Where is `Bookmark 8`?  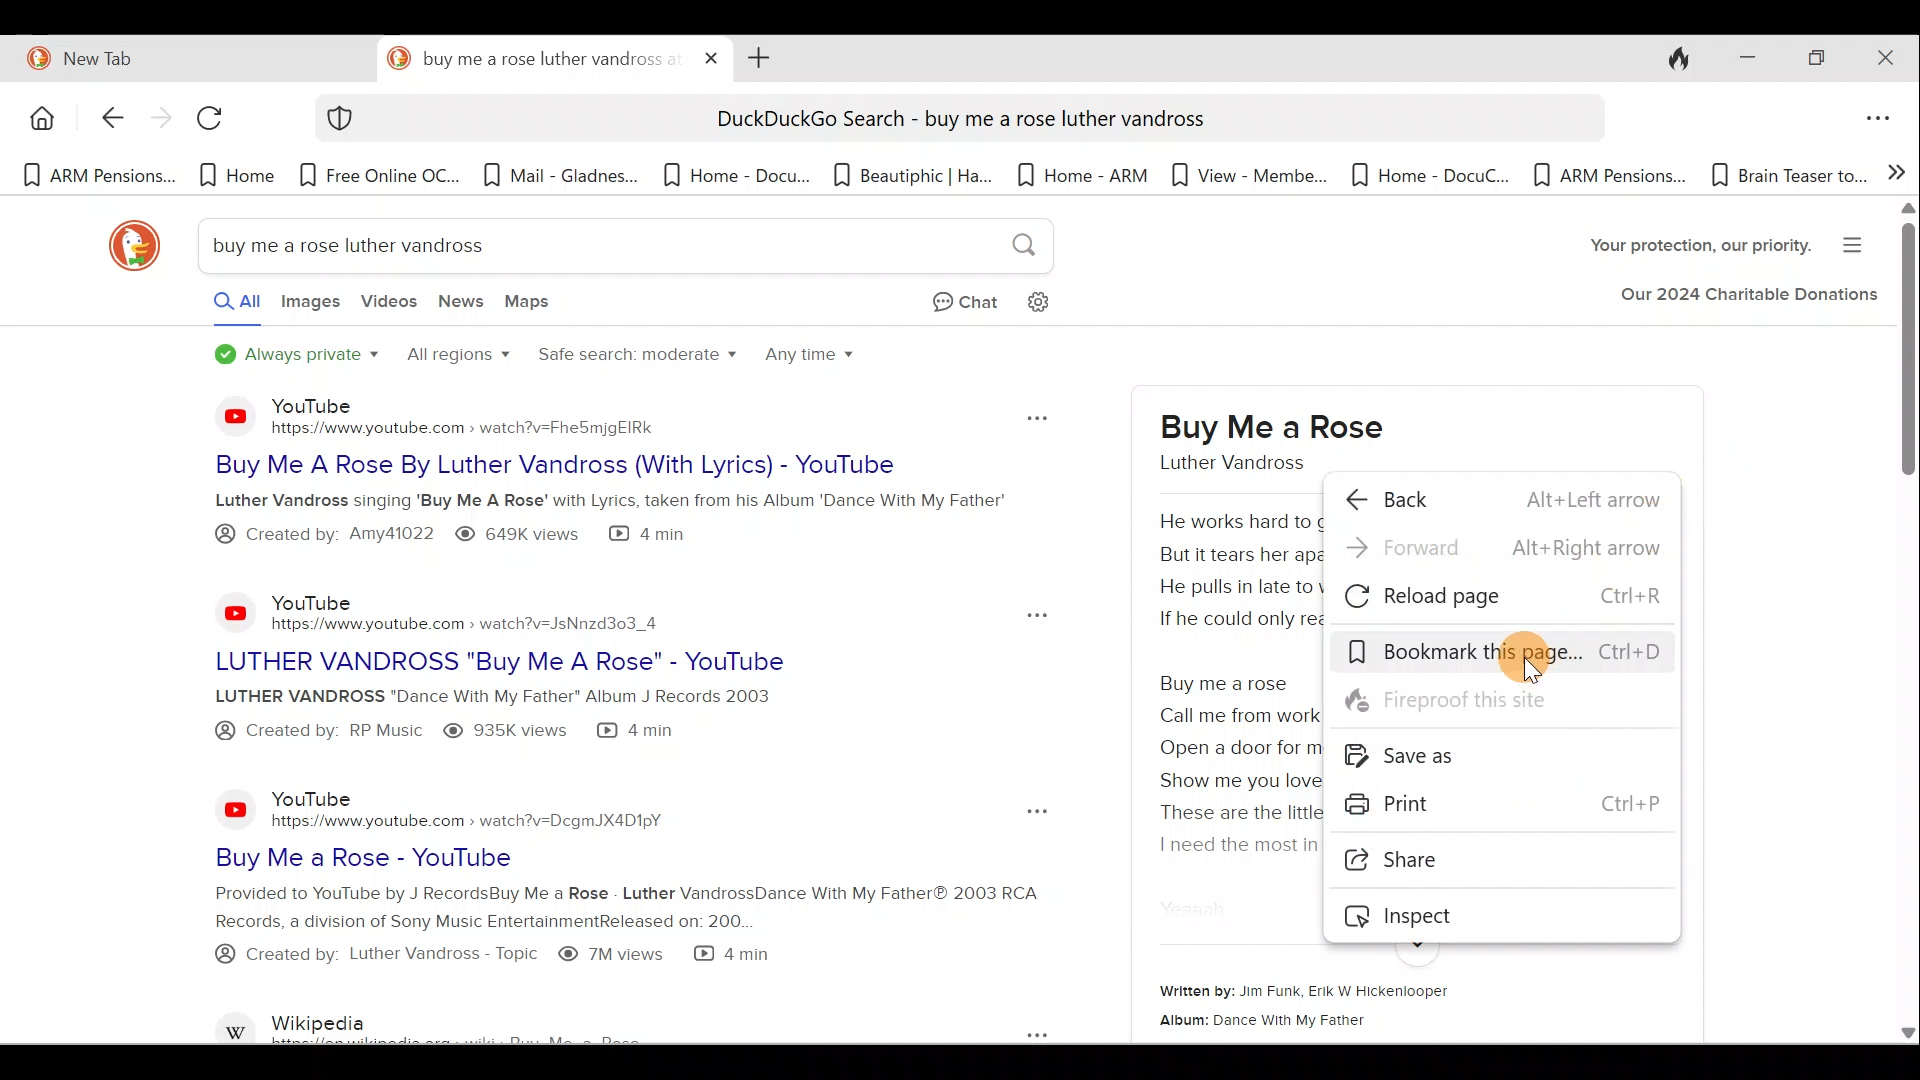 Bookmark 8 is located at coordinates (1244, 174).